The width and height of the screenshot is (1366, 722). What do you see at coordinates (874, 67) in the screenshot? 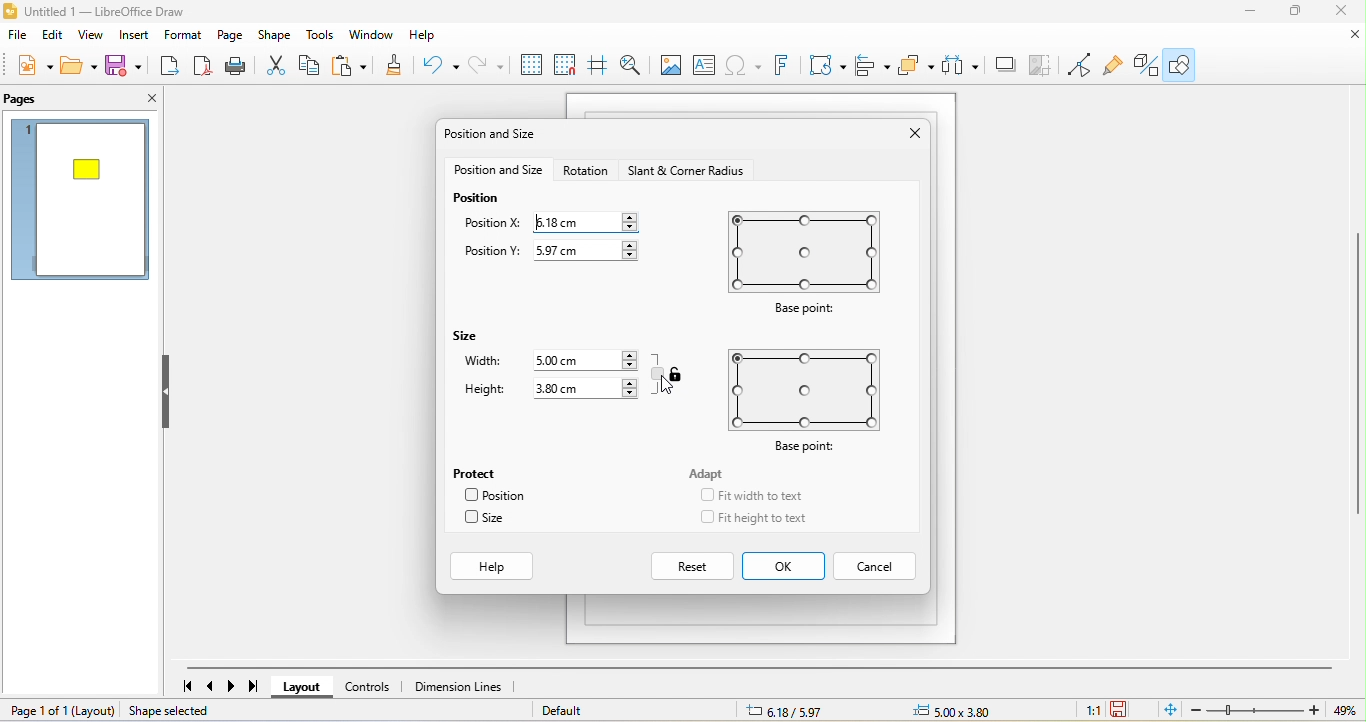
I see `align object` at bounding box center [874, 67].